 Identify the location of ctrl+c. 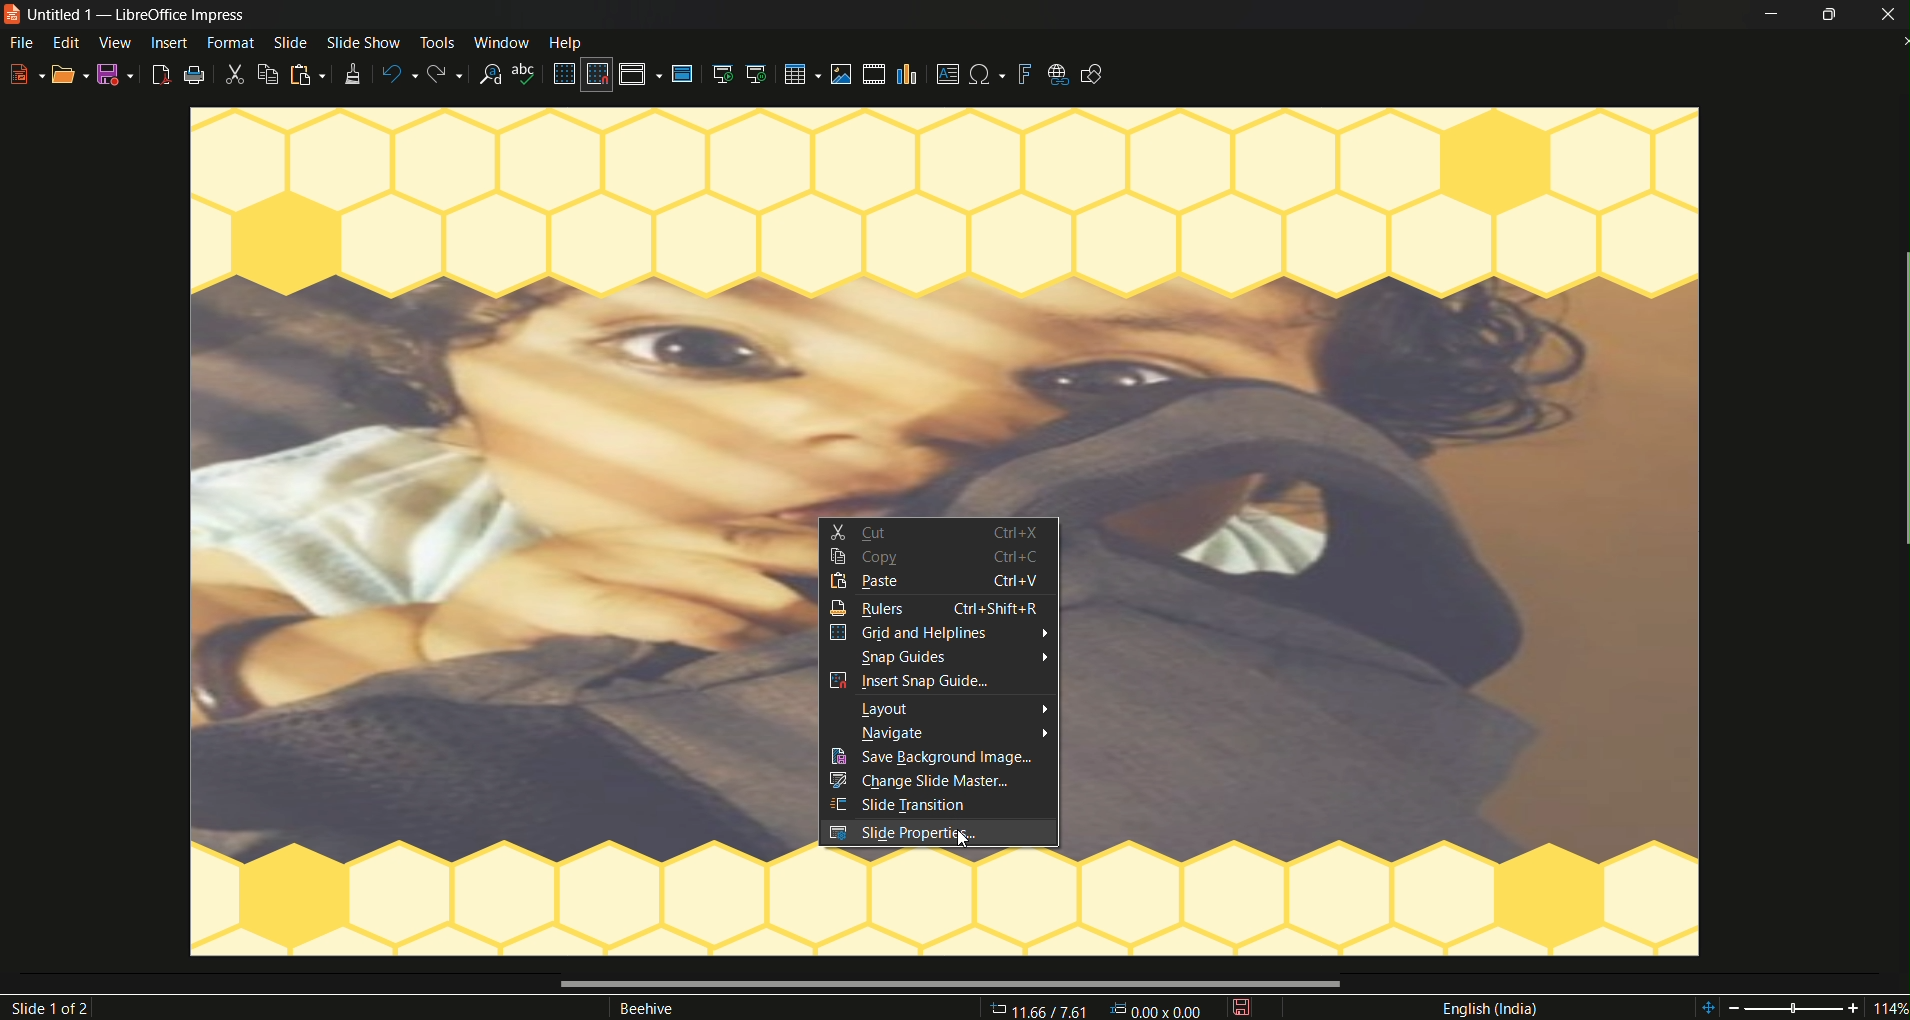
(1017, 556).